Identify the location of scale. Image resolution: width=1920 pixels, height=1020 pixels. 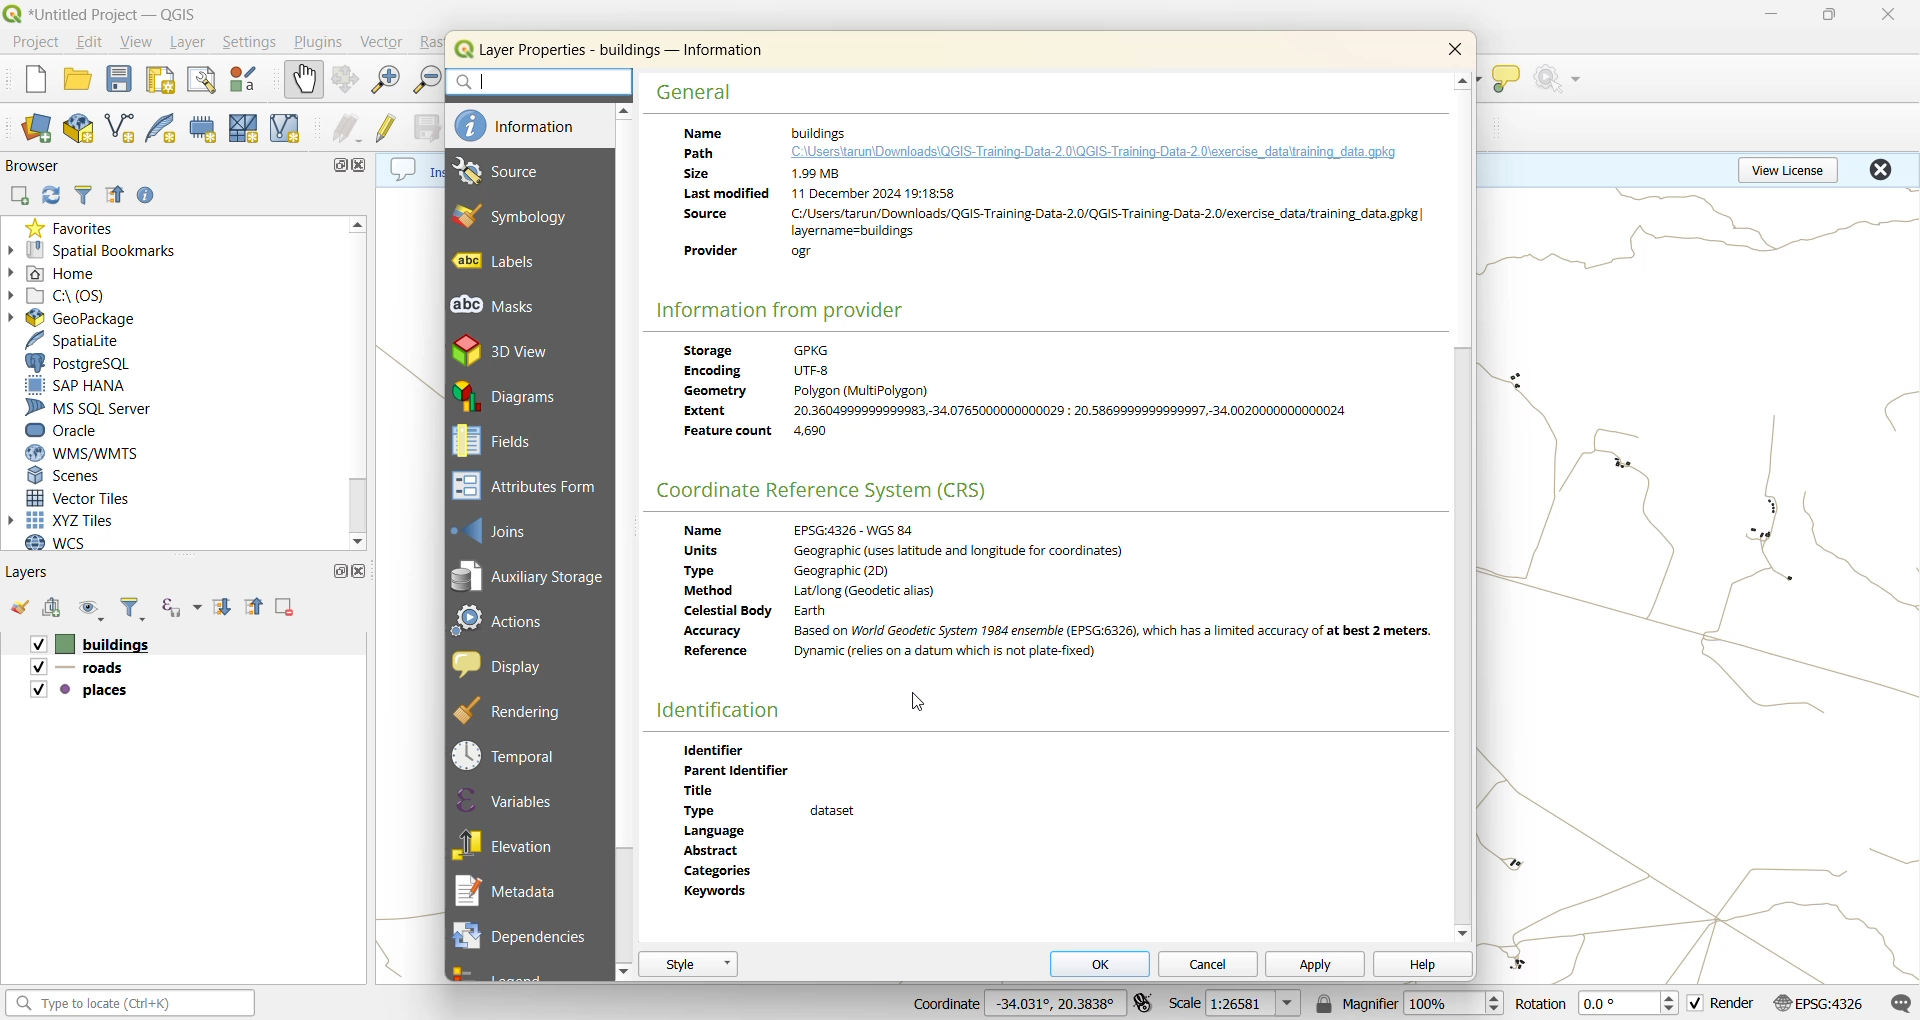
(1237, 1004).